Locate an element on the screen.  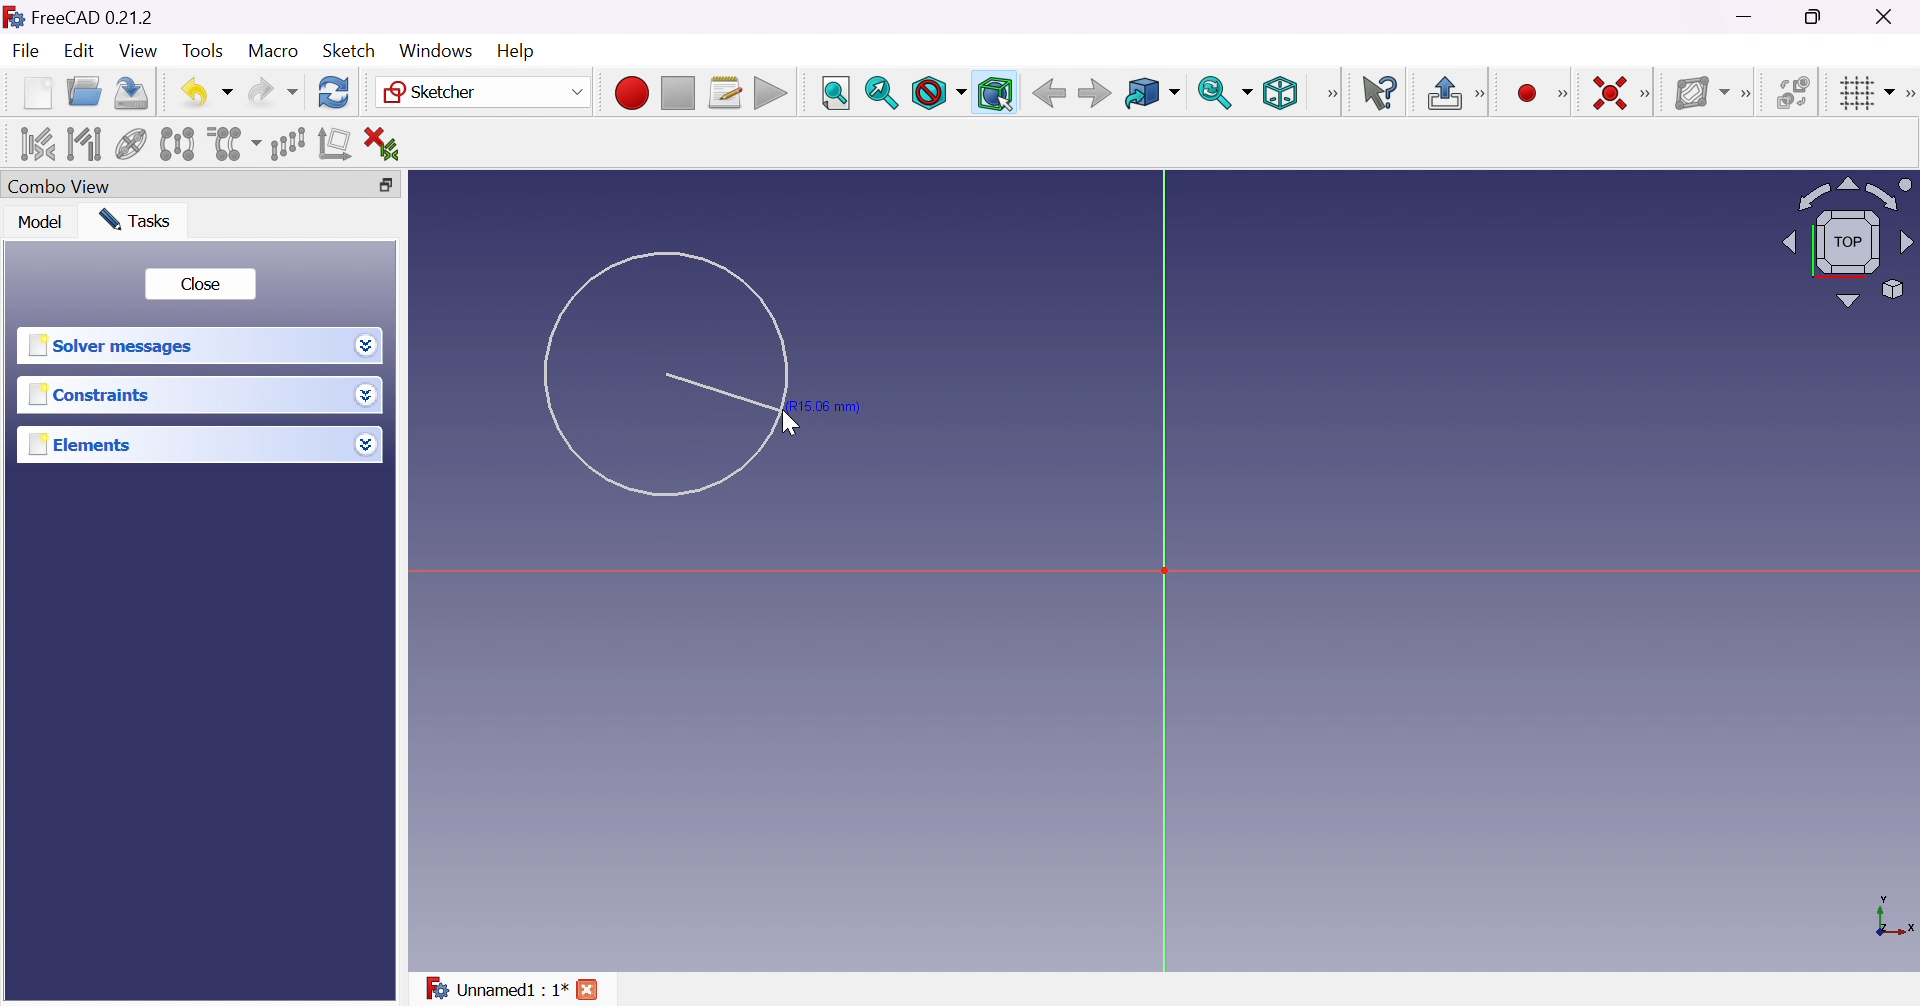
Delete all constraints is located at coordinates (388, 144).